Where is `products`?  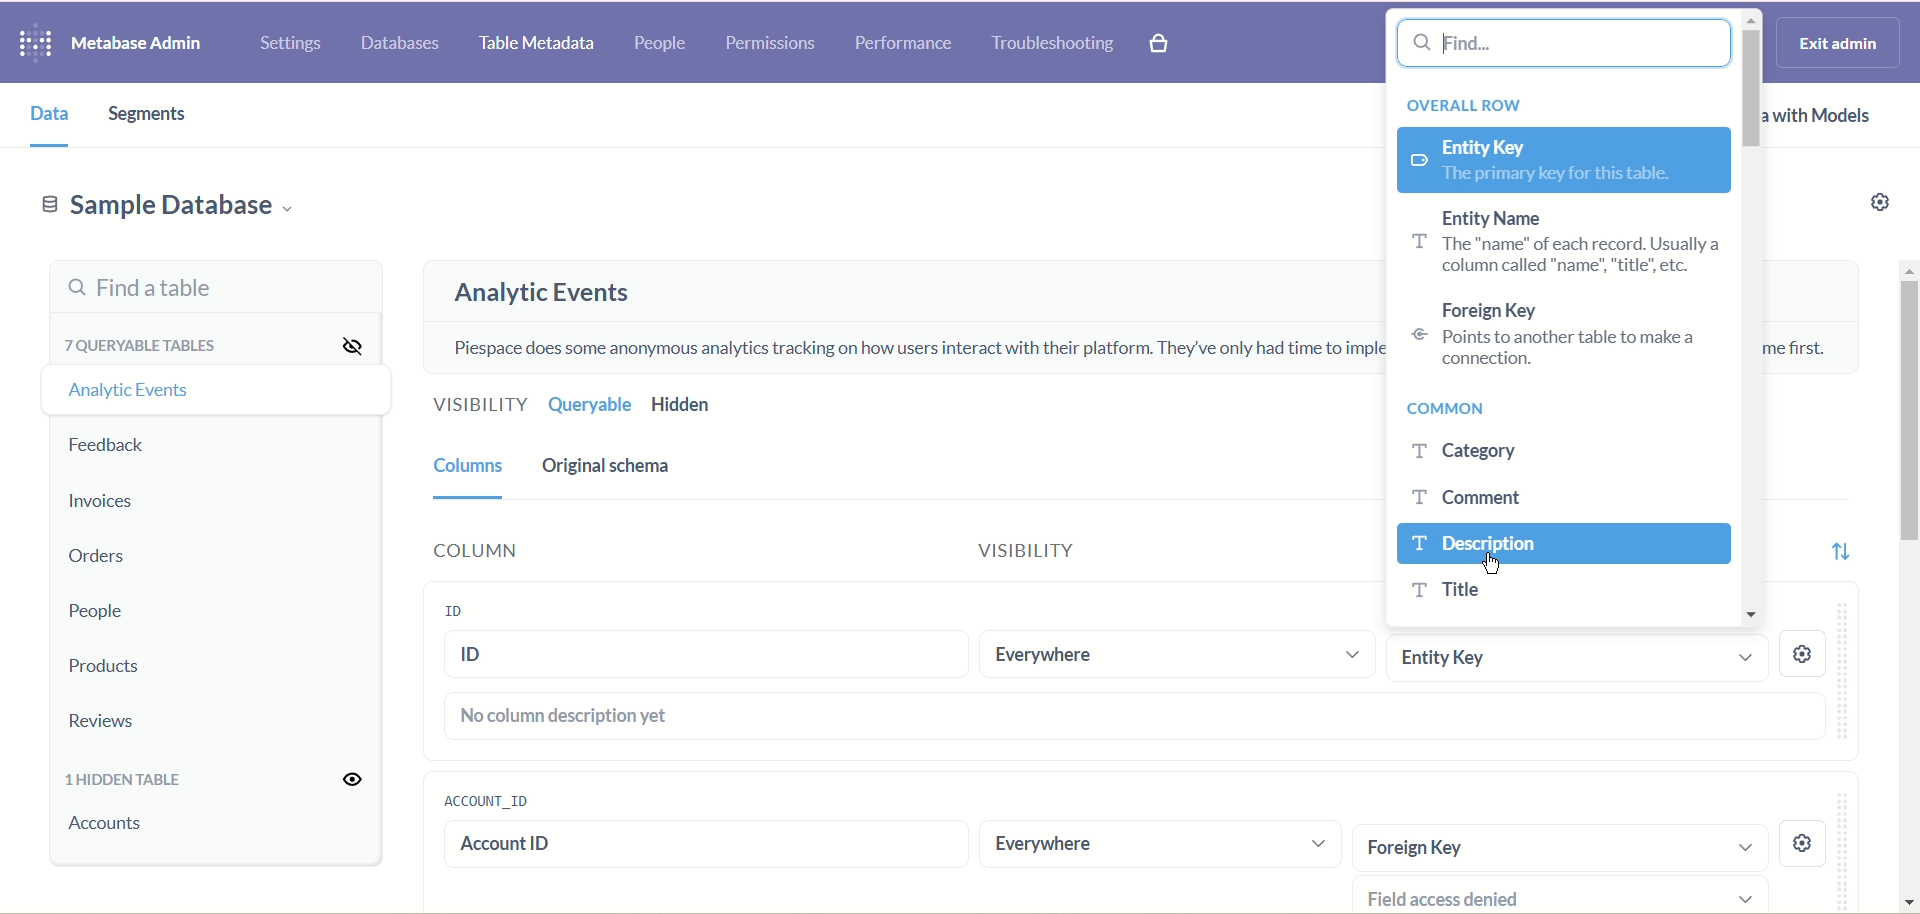 products is located at coordinates (107, 668).